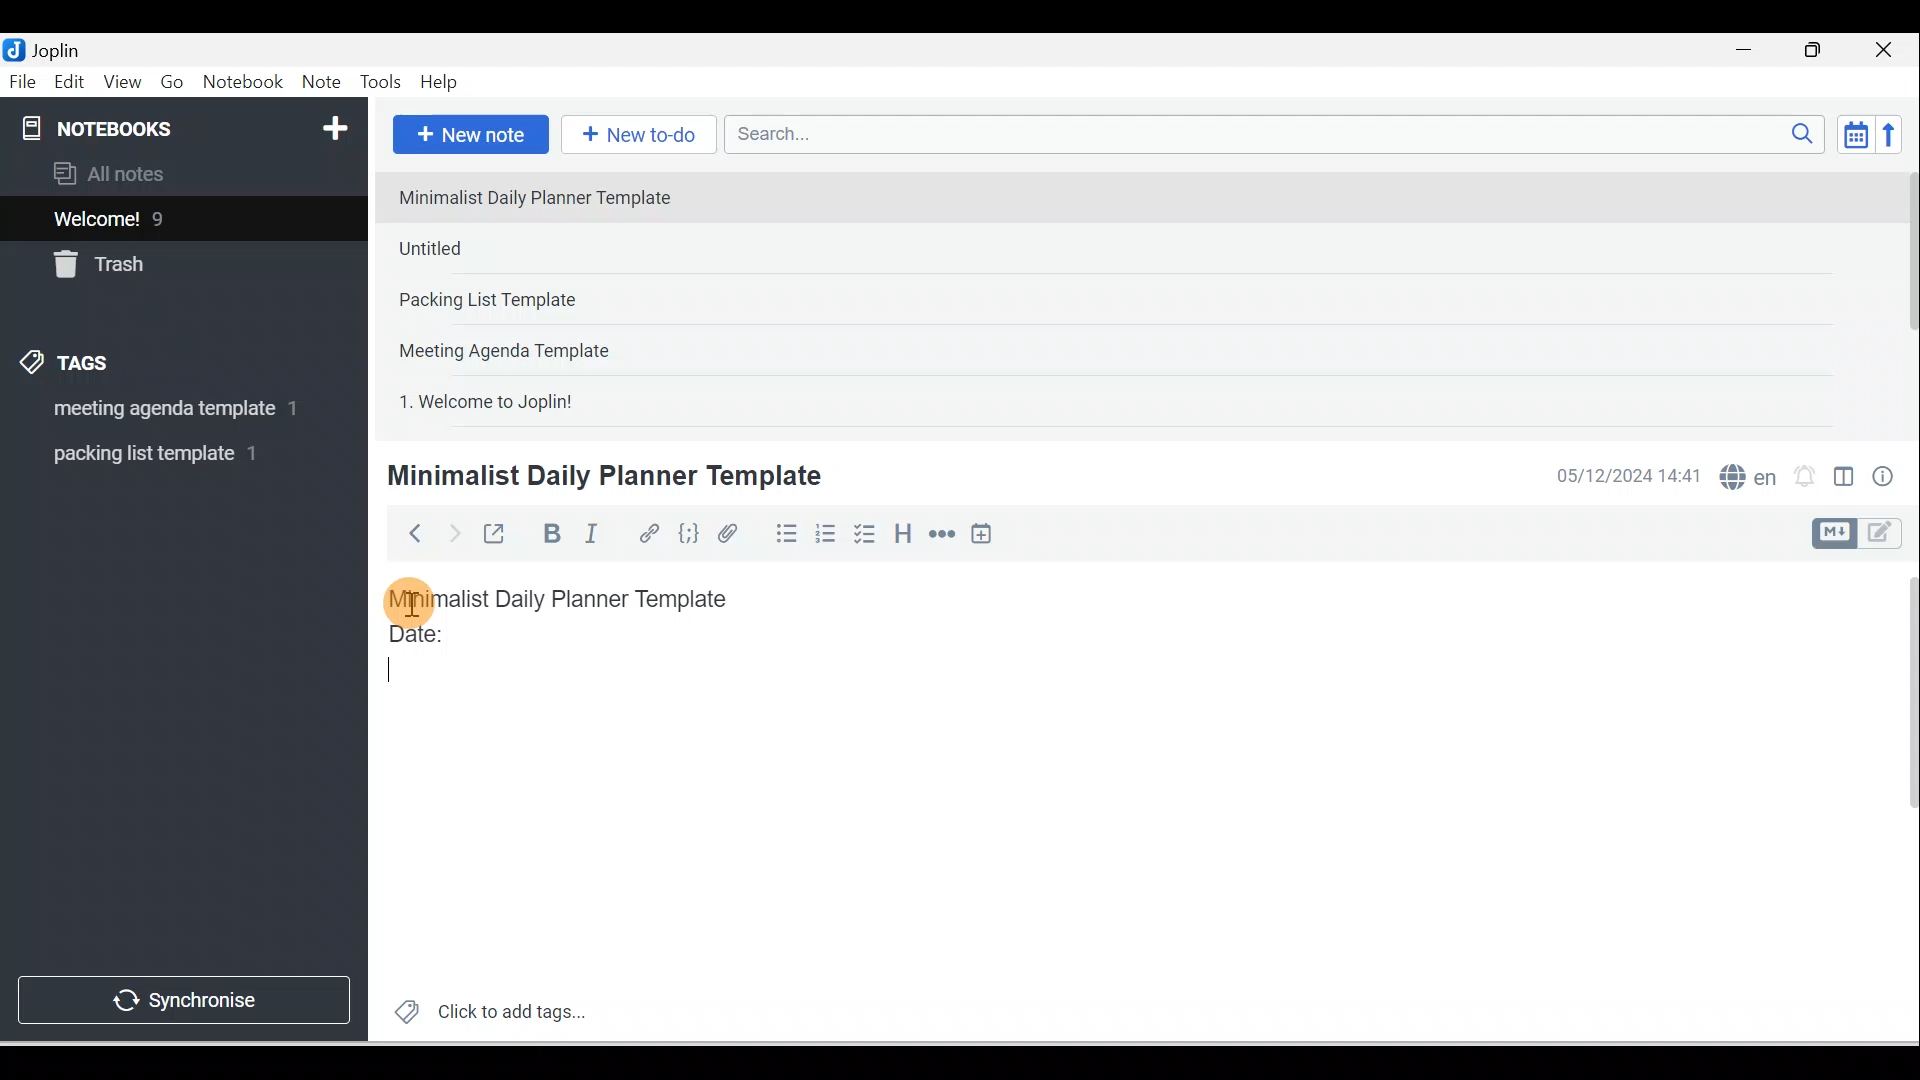  Describe the element at coordinates (473, 643) in the screenshot. I see `Date:` at that location.